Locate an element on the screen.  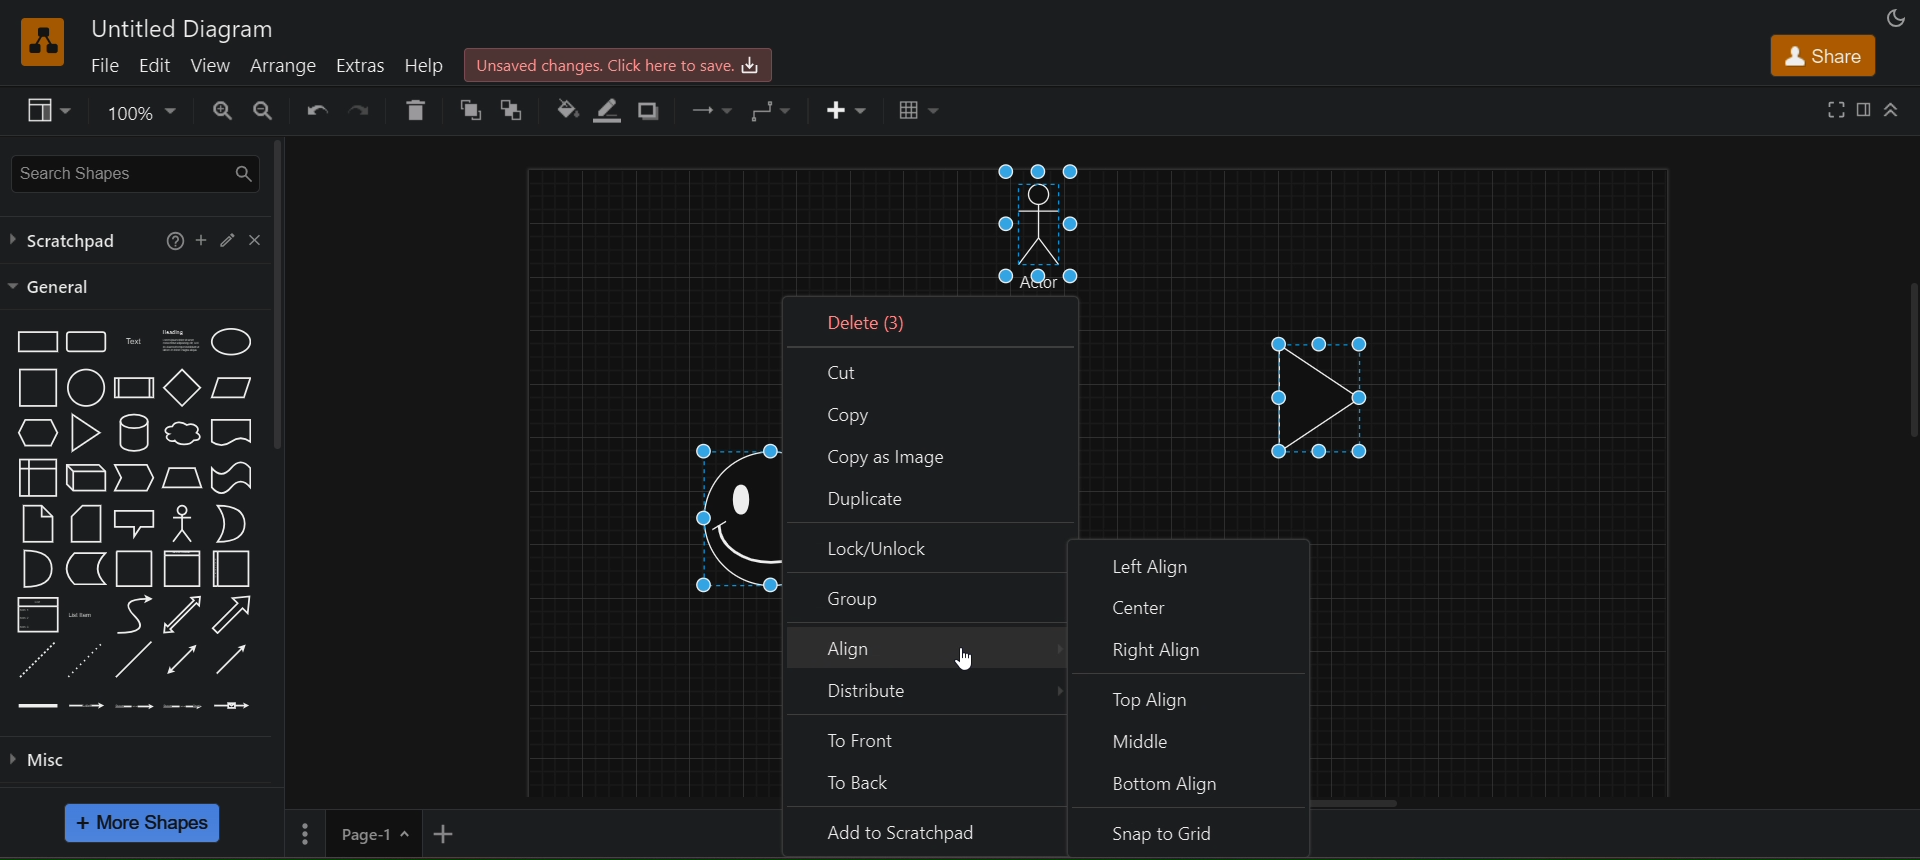
zoom out is located at coordinates (265, 113).